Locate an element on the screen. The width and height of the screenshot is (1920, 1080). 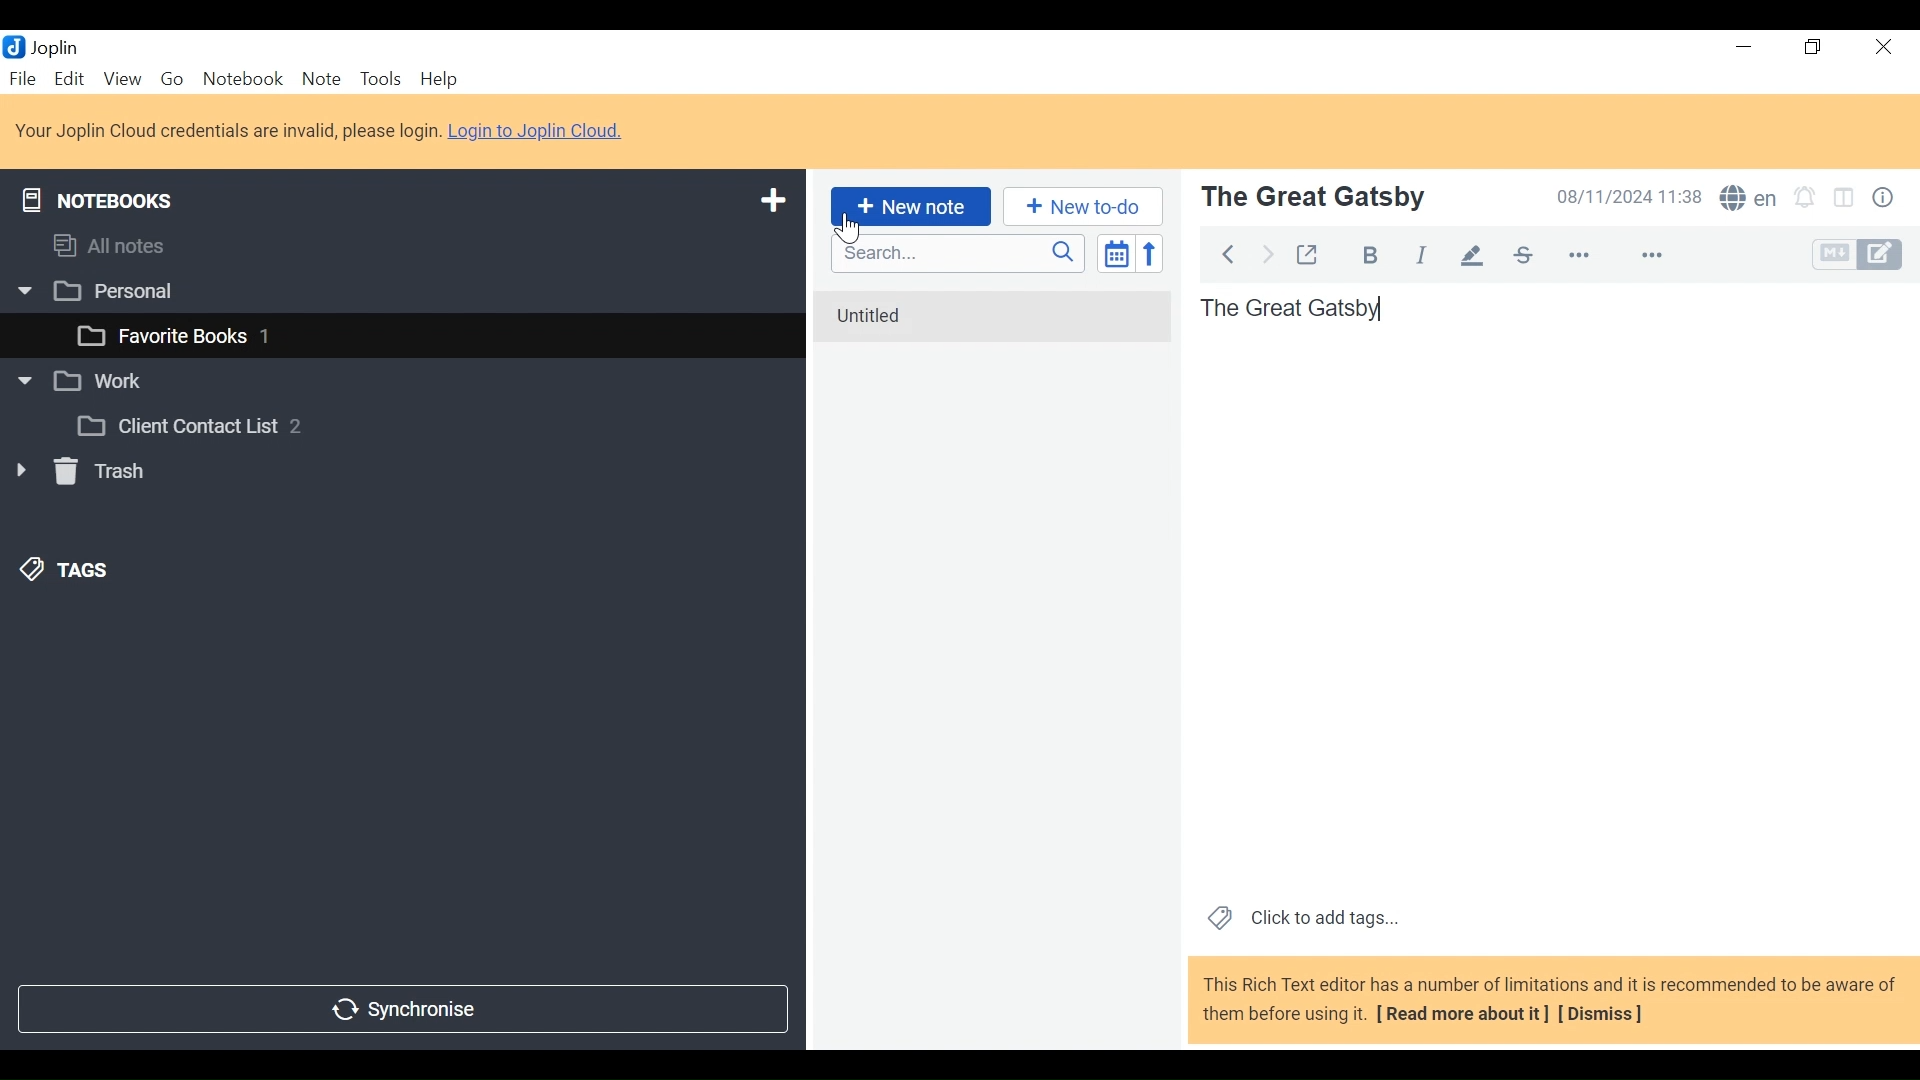
Toggle external editing is located at coordinates (1310, 255).